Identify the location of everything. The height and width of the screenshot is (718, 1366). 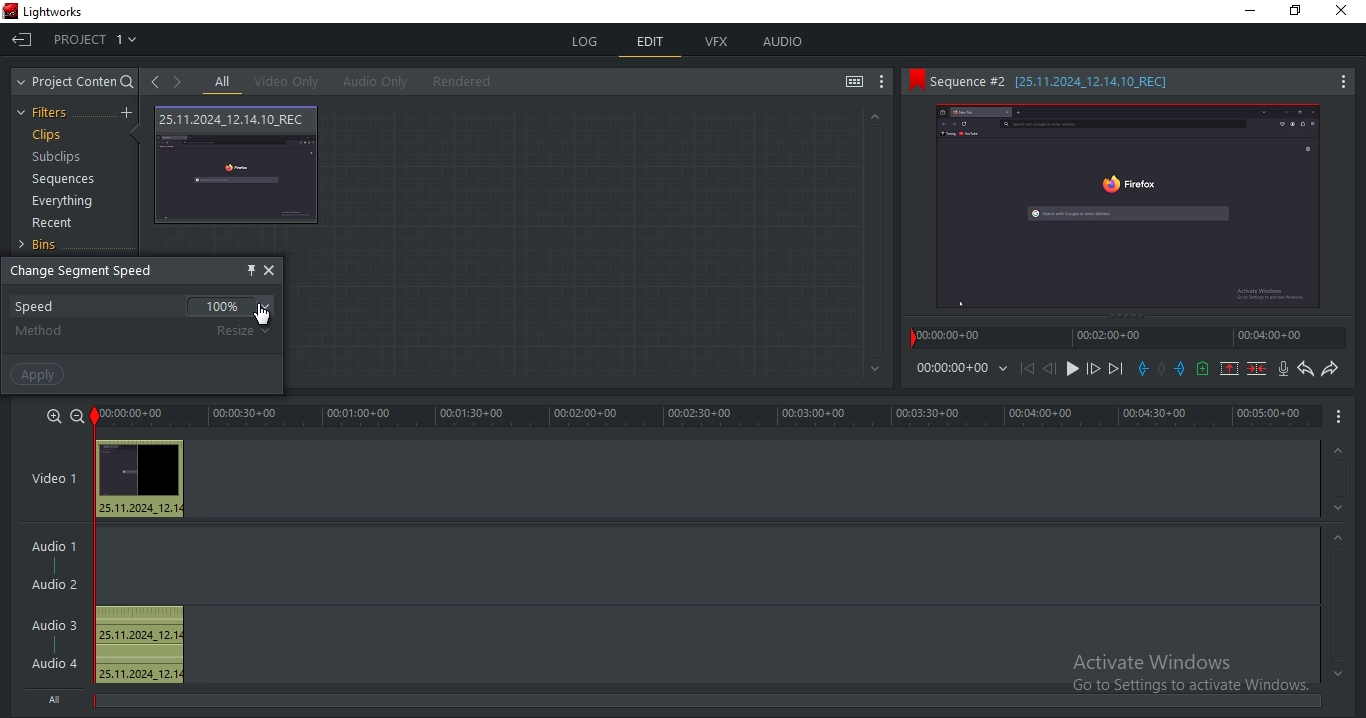
(62, 203).